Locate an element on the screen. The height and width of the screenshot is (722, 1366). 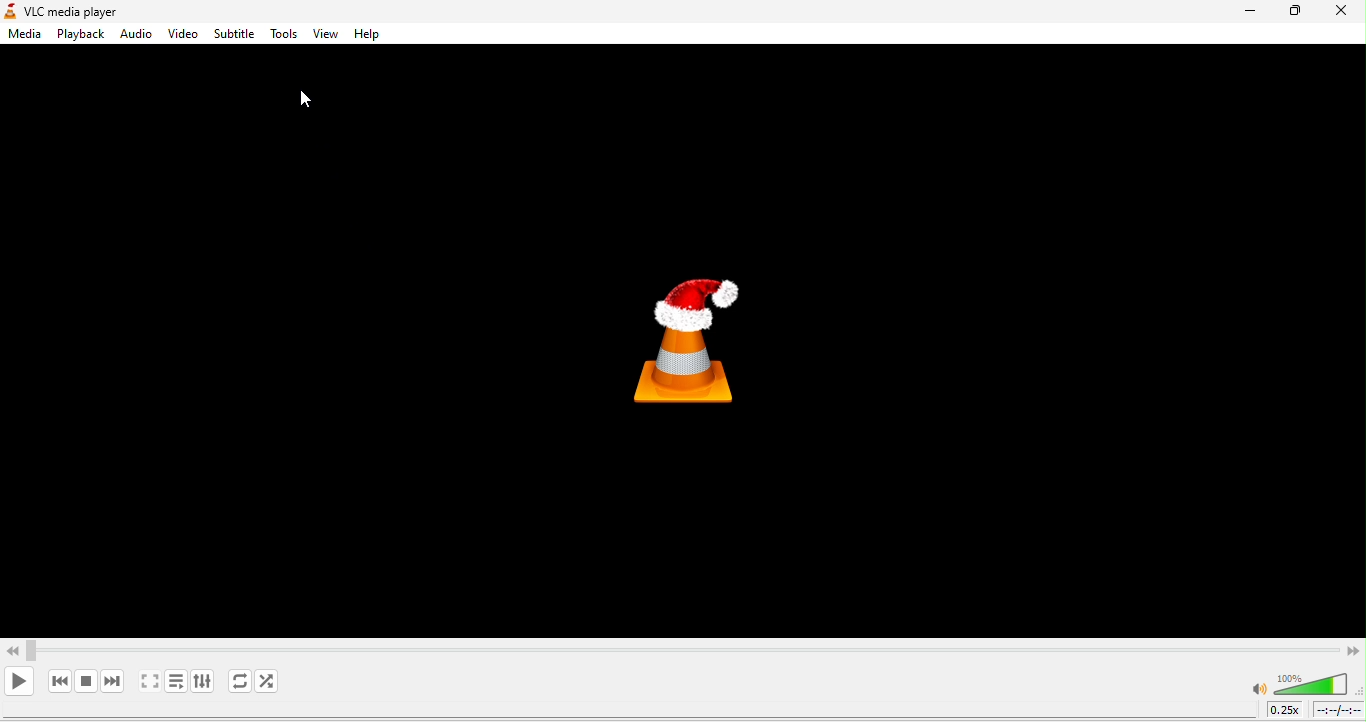
playback is located at coordinates (78, 35).